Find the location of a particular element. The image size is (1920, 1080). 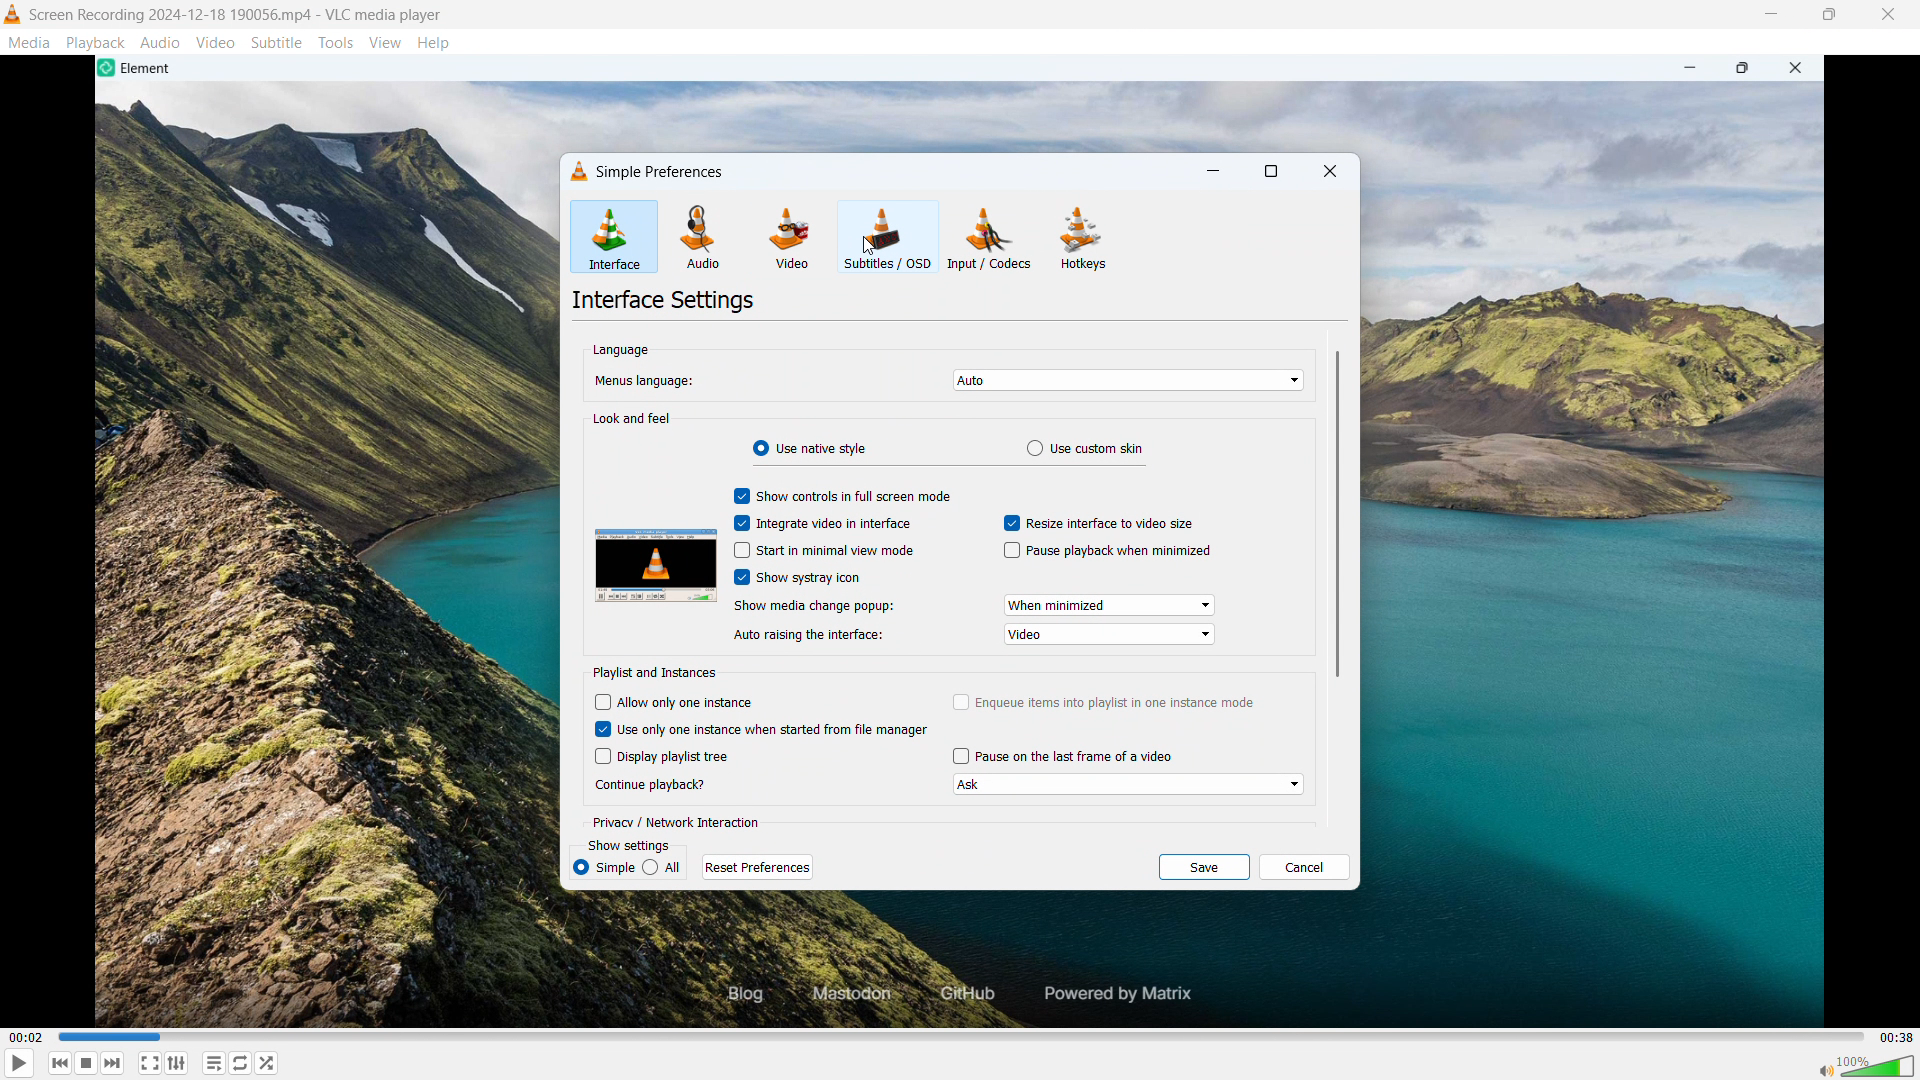

all  is located at coordinates (663, 867).